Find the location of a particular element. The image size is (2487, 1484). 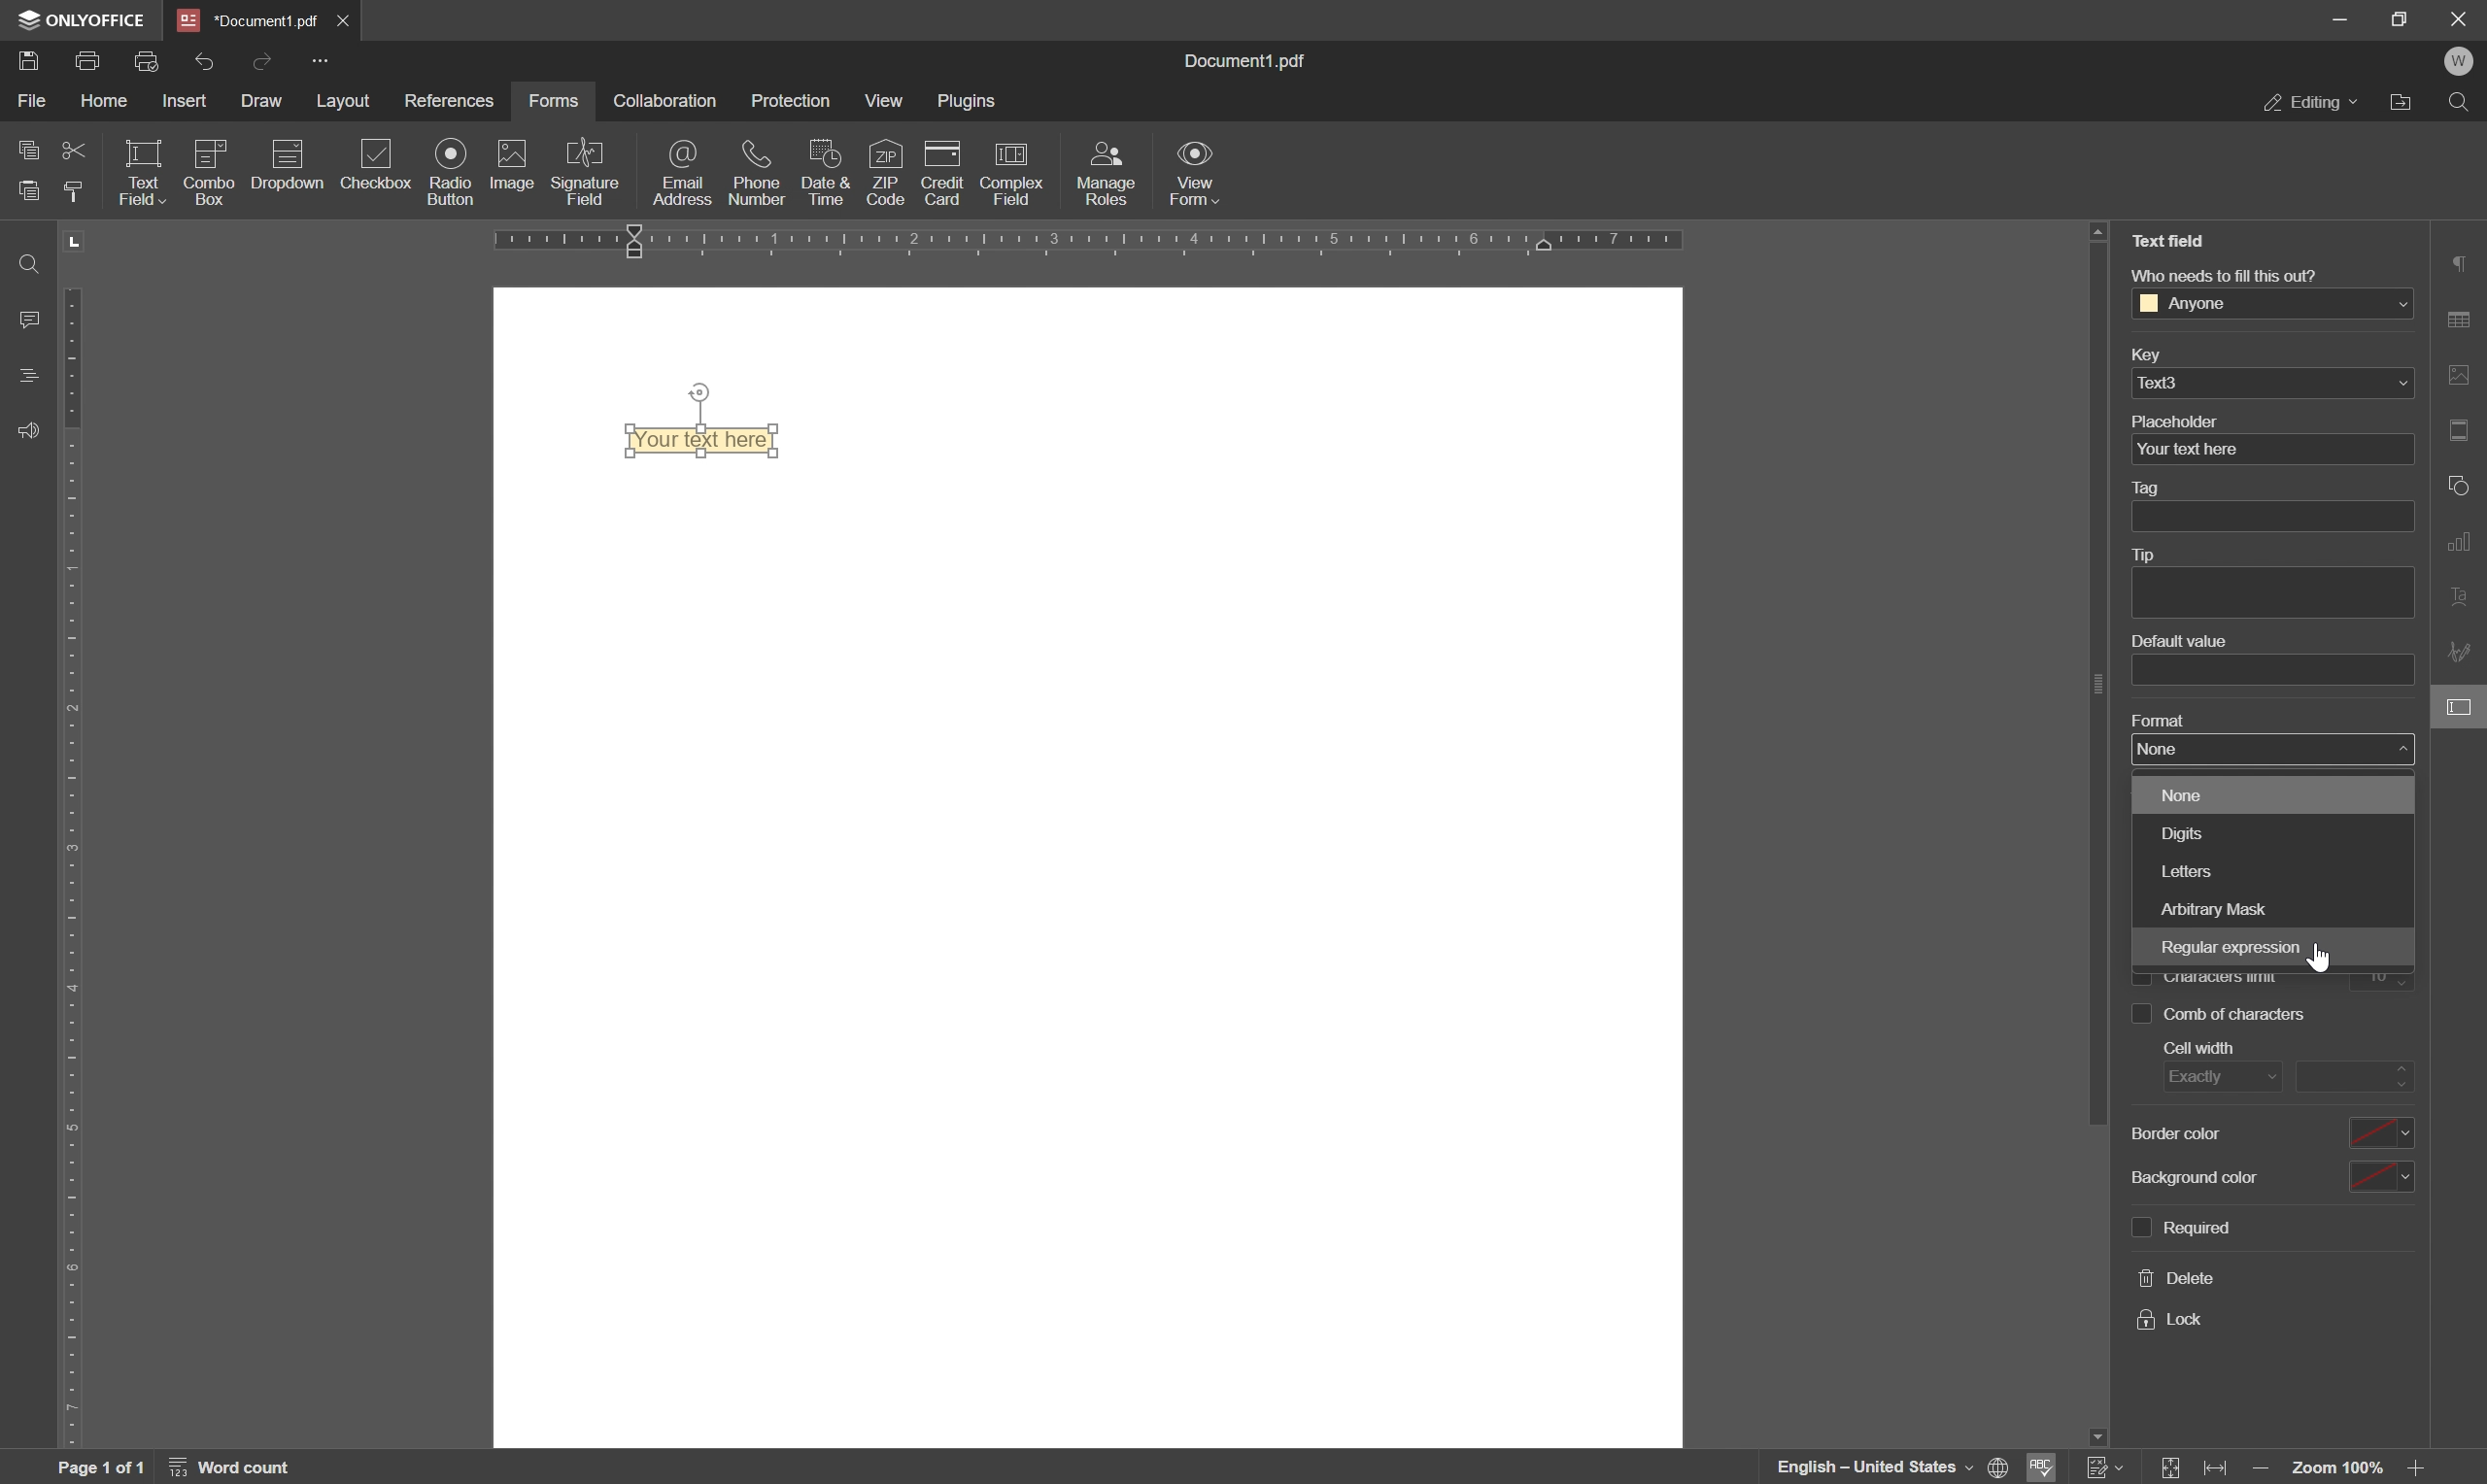

checkbox is located at coordinates (2140, 975).